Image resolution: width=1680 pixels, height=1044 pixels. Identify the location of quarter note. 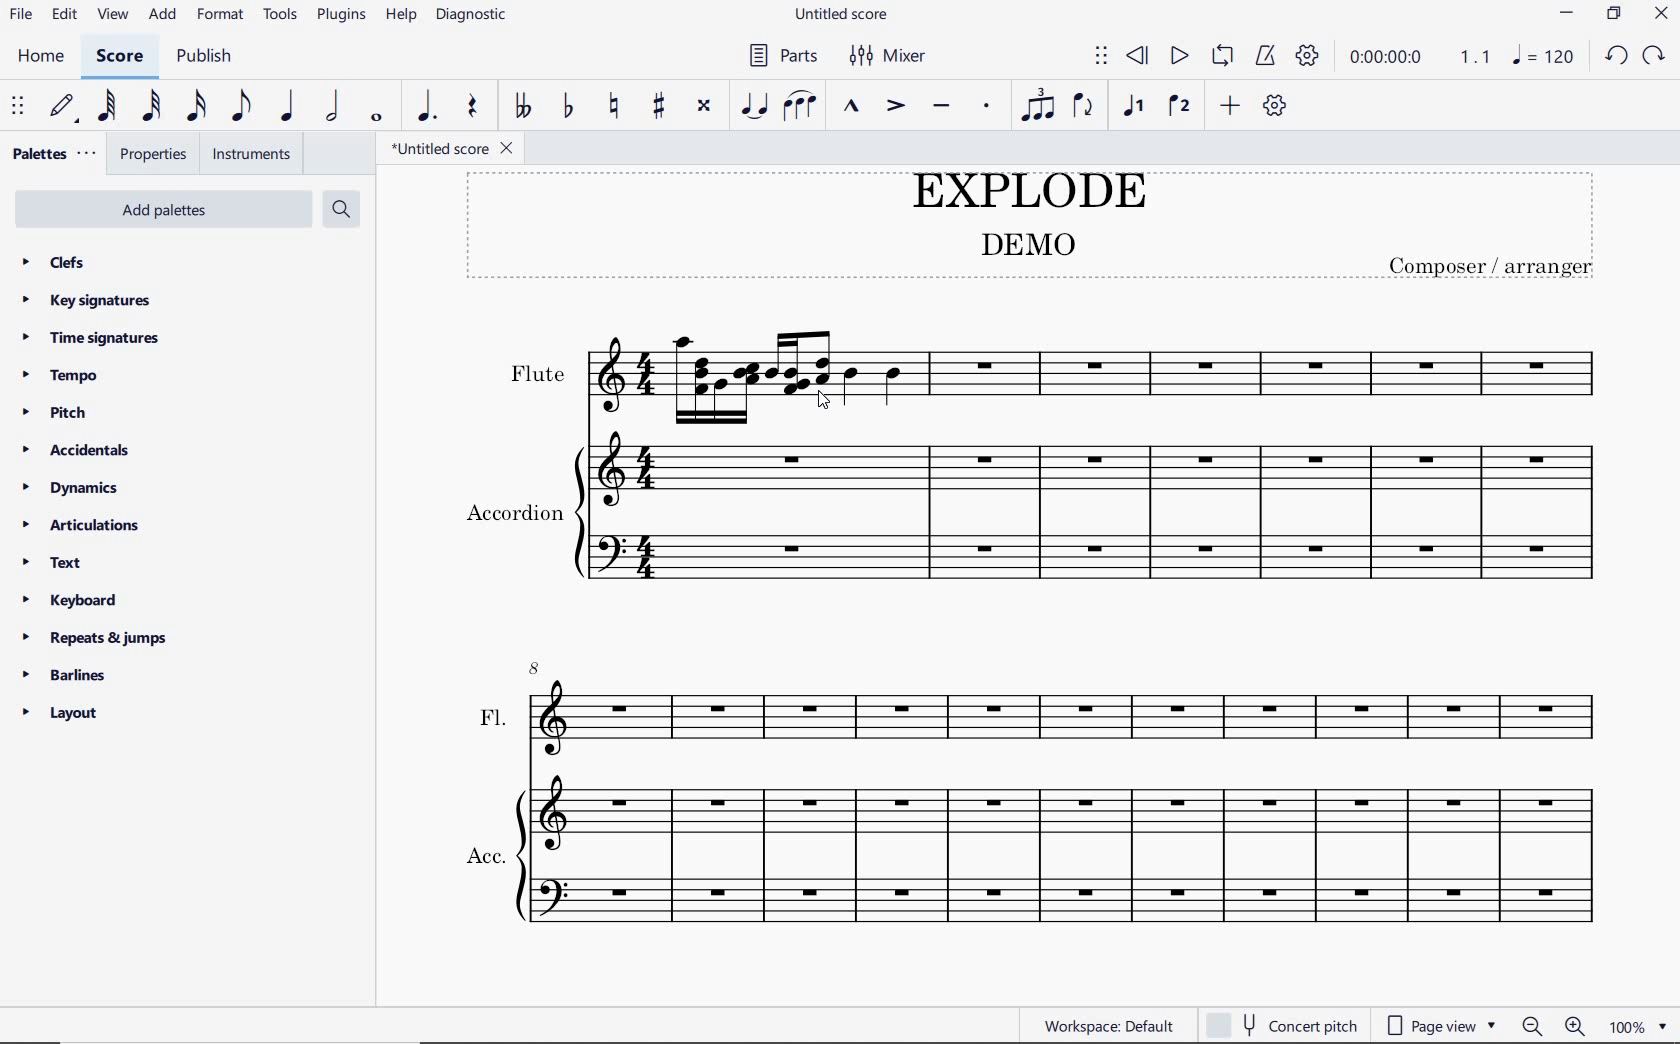
(286, 107).